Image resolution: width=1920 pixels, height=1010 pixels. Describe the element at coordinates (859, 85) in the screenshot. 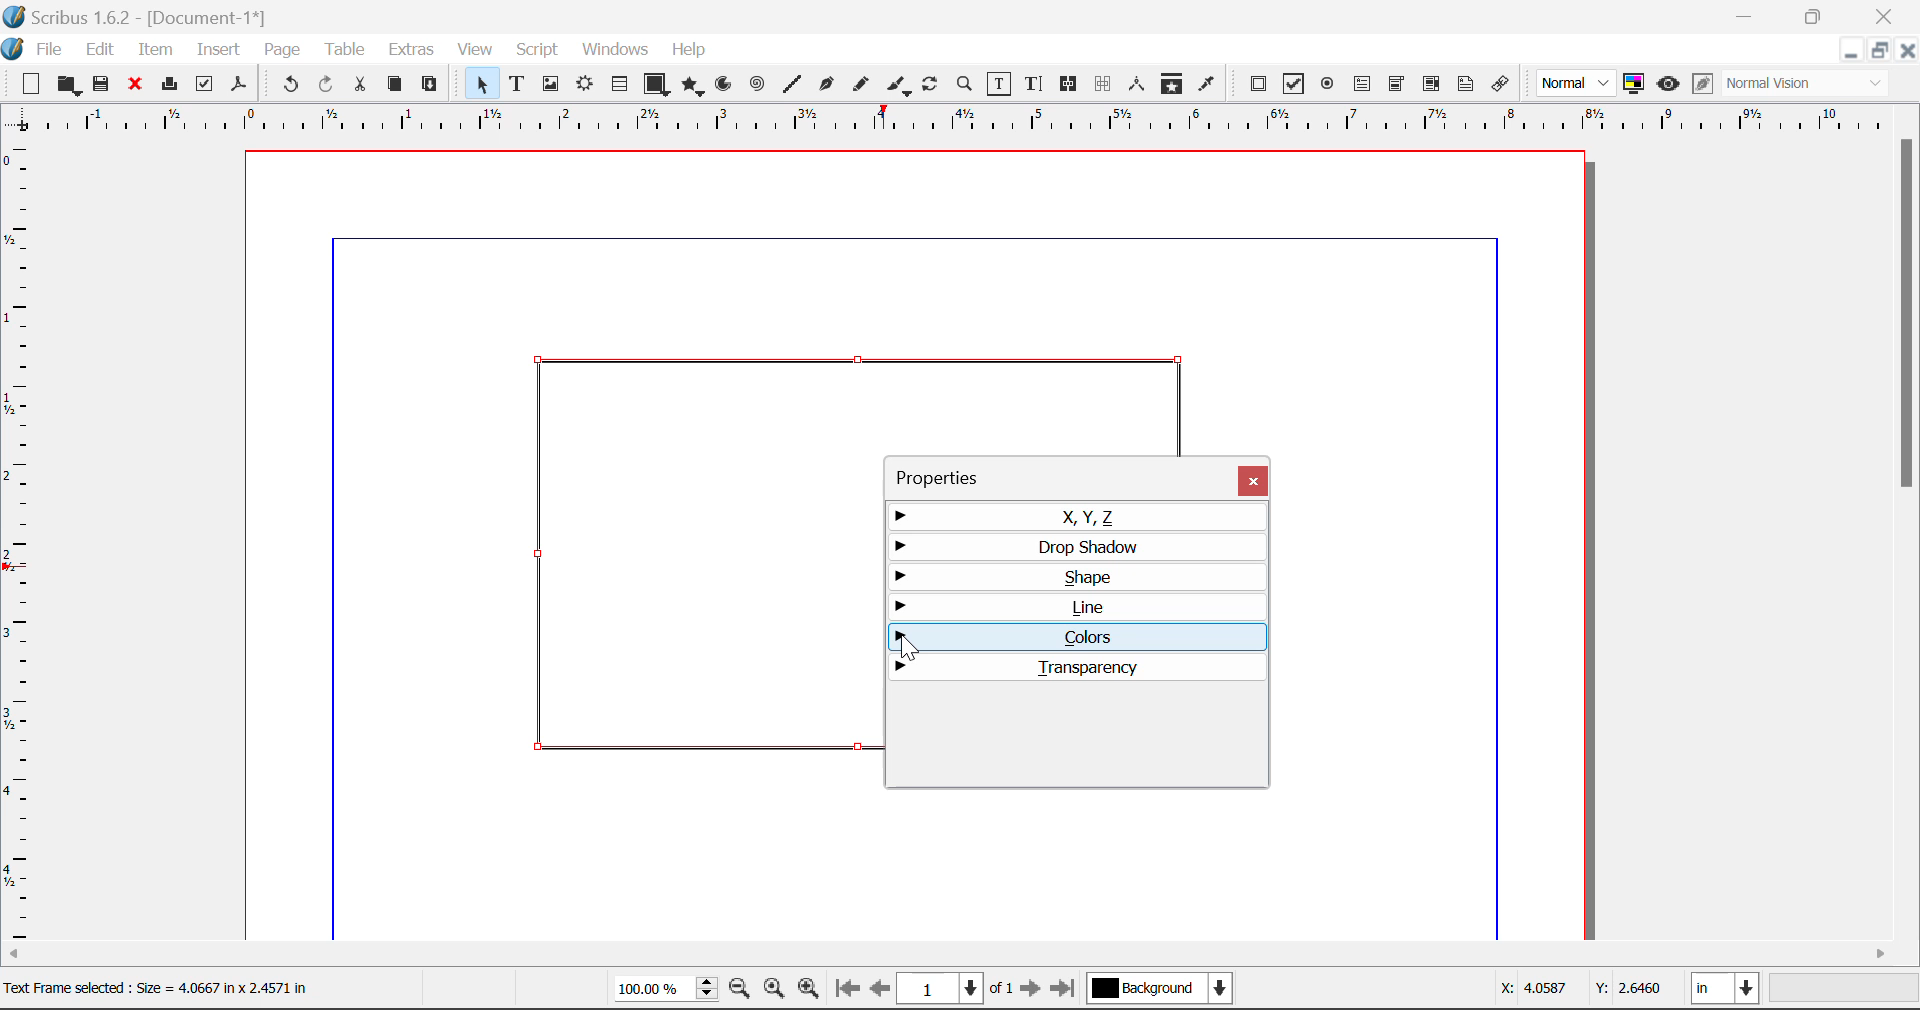

I see `Freehand Line` at that location.